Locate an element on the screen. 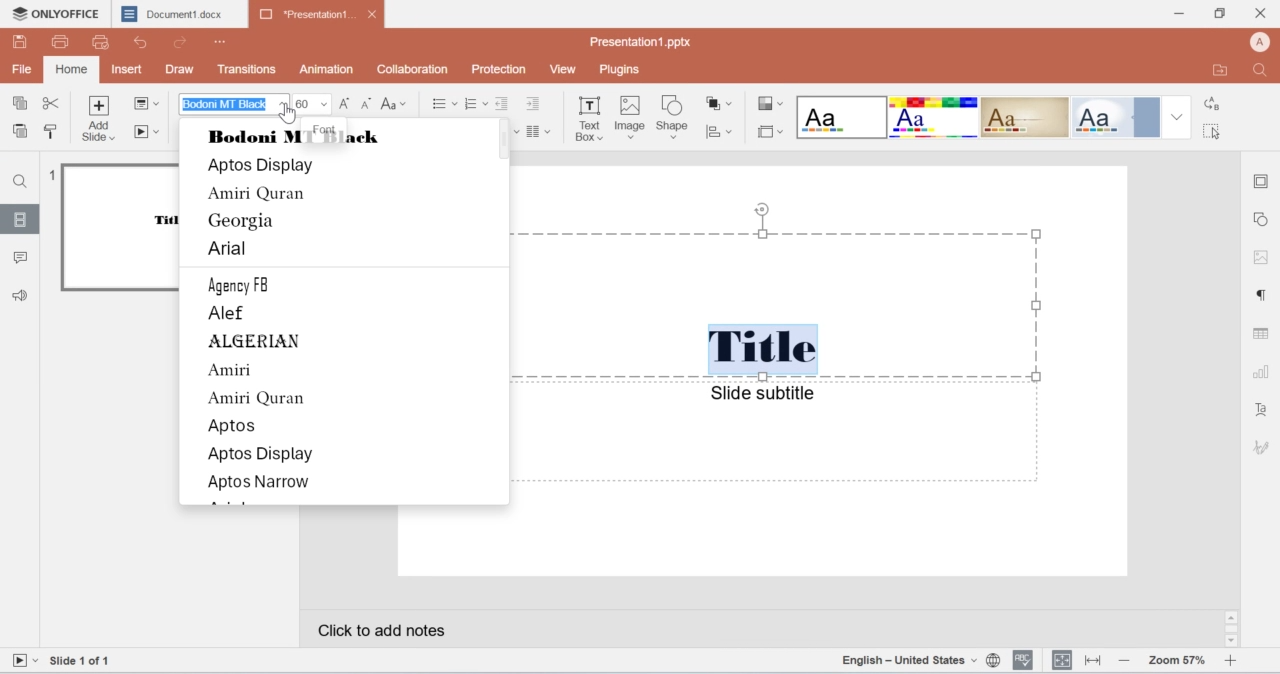 The height and width of the screenshot is (674, 1280). minimize is located at coordinates (1180, 14).